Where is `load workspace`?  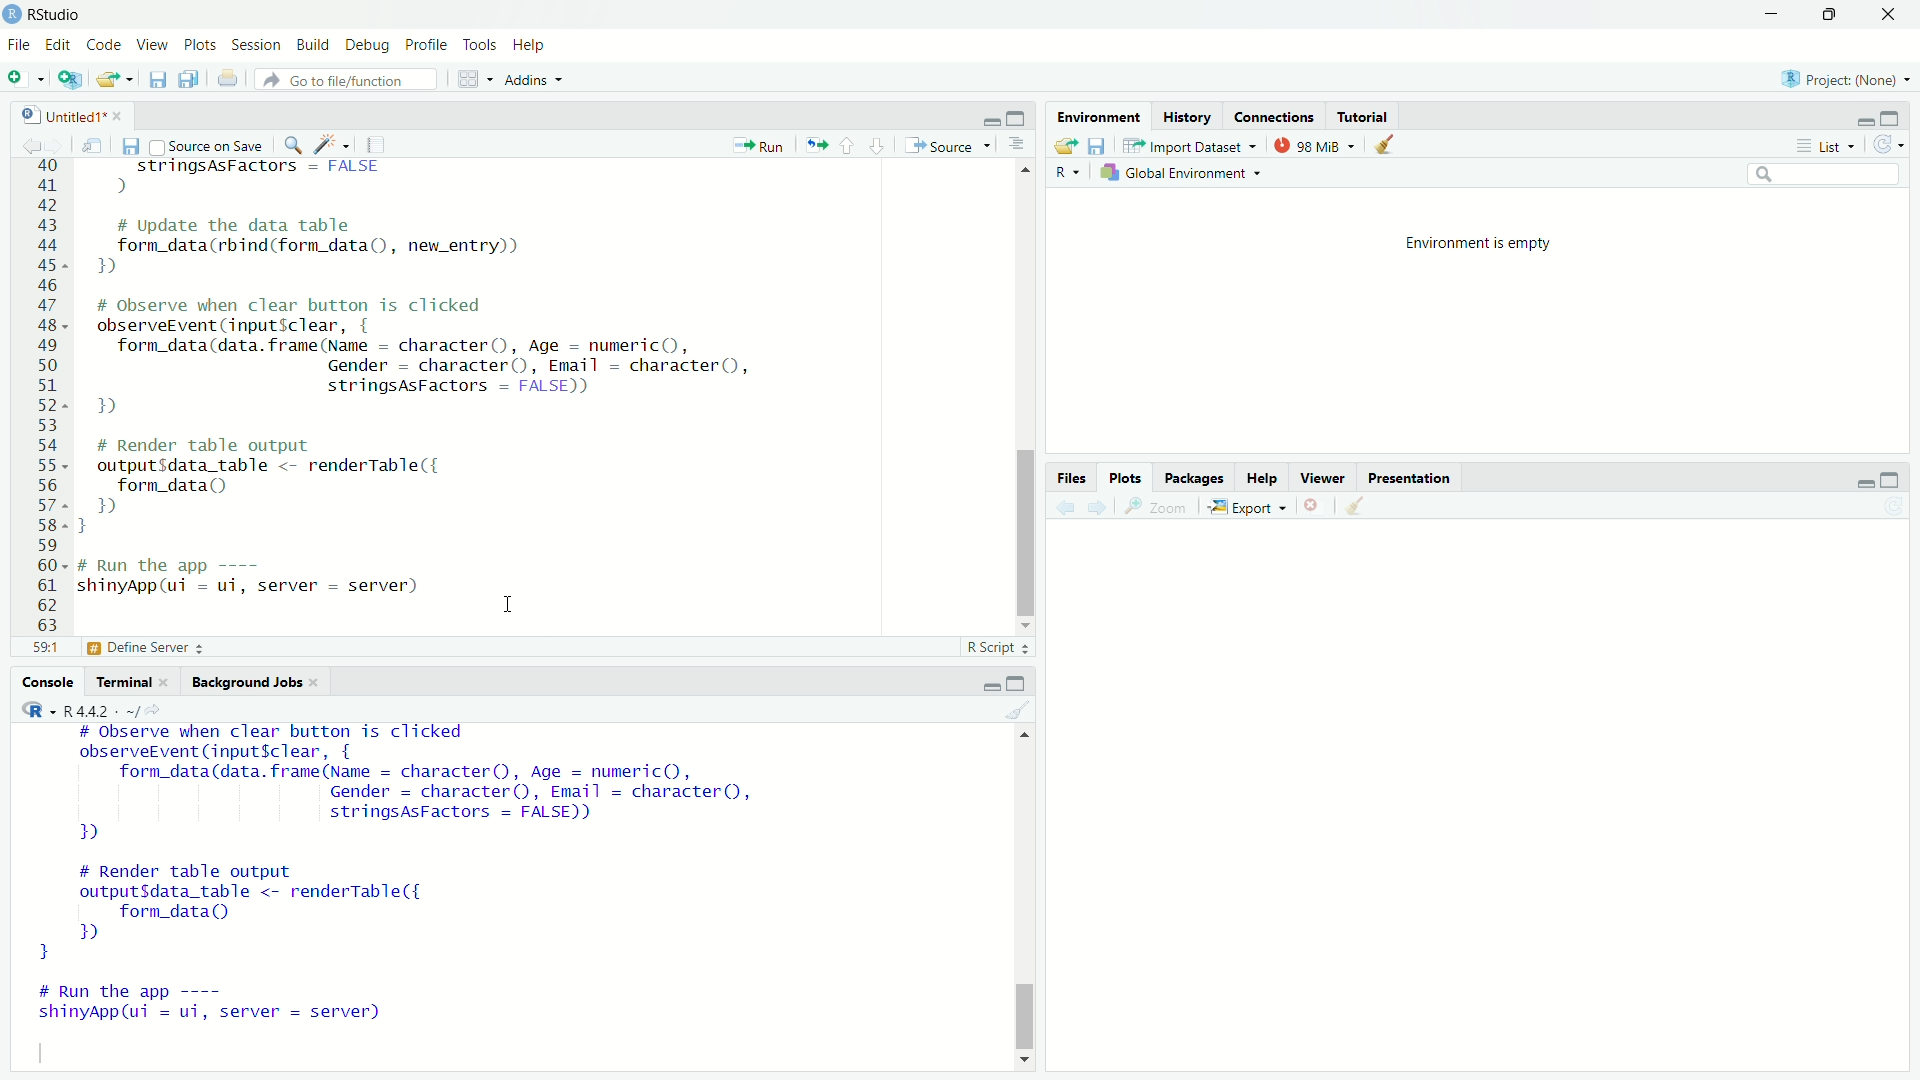
load workspace is located at coordinates (1062, 146).